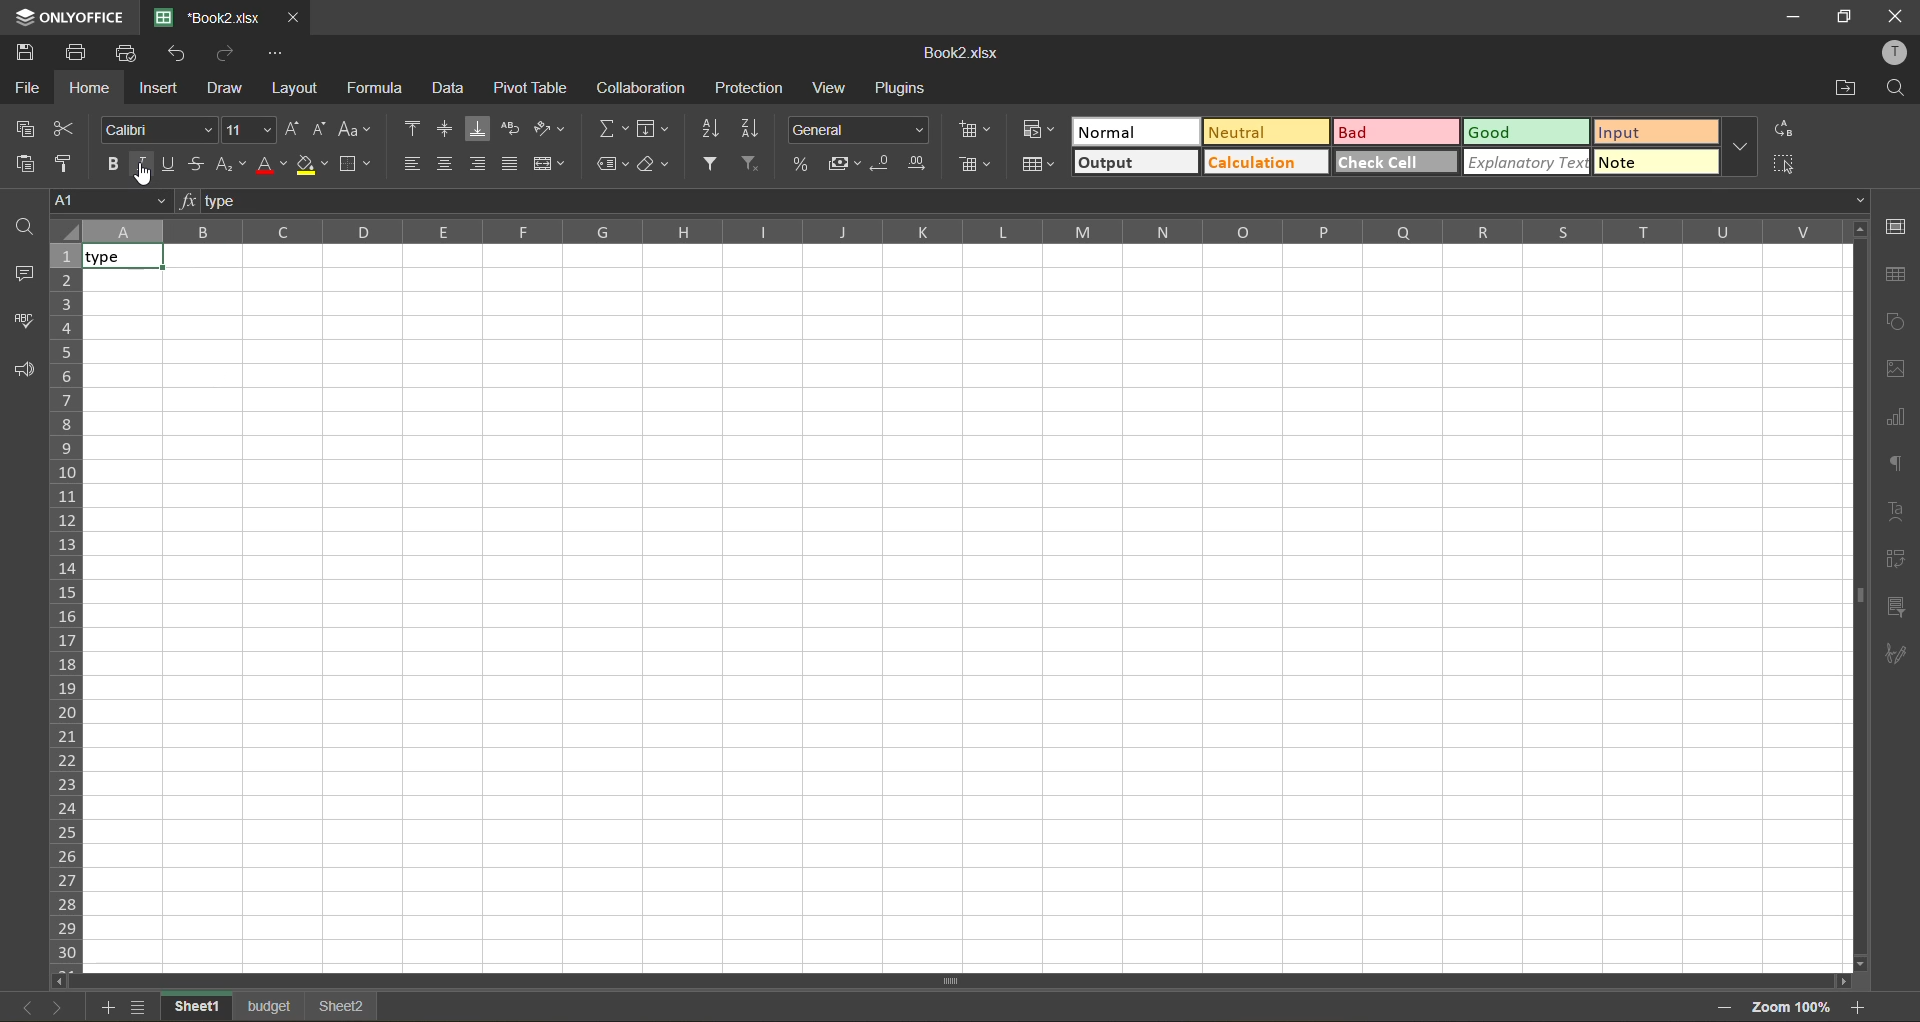  Describe the element at coordinates (379, 92) in the screenshot. I see `formula` at that location.